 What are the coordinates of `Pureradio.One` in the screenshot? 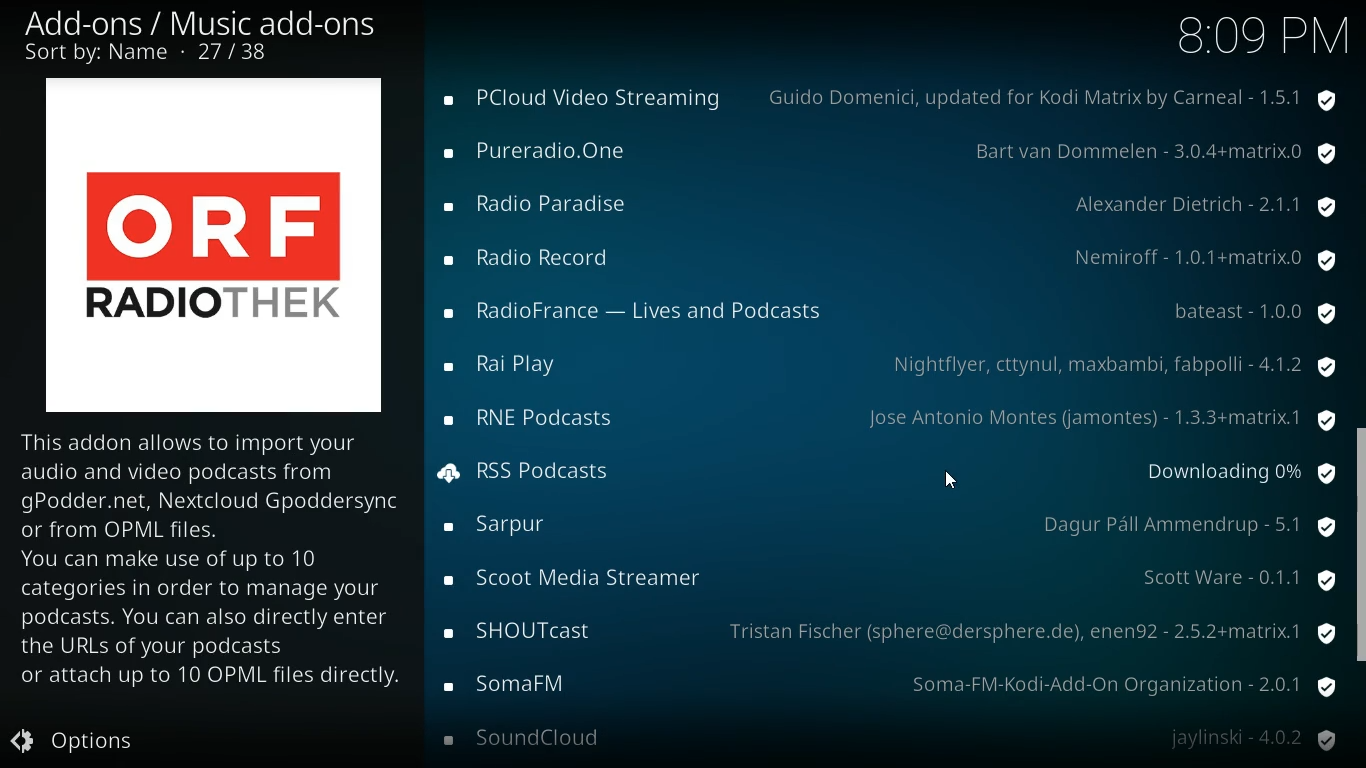 It's located at (545, 150).